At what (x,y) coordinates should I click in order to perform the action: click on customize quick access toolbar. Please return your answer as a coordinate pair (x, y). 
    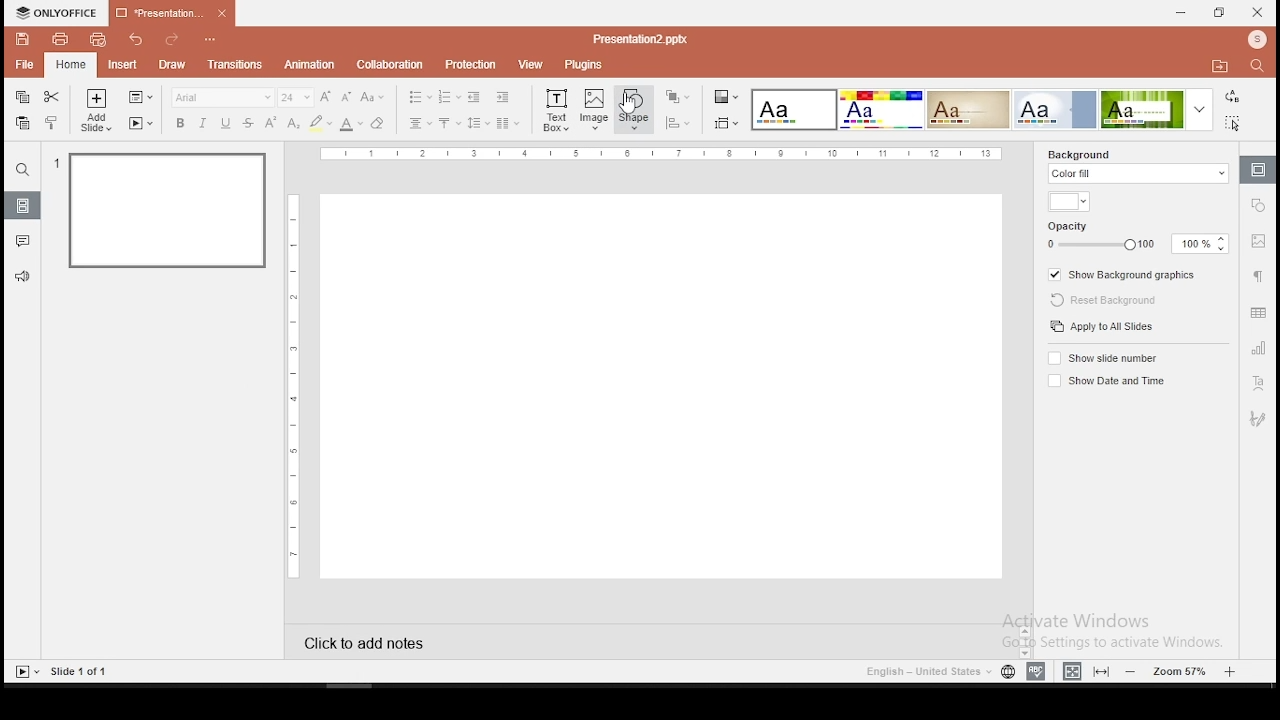
    Looking at the image, I should click on (211, 36).